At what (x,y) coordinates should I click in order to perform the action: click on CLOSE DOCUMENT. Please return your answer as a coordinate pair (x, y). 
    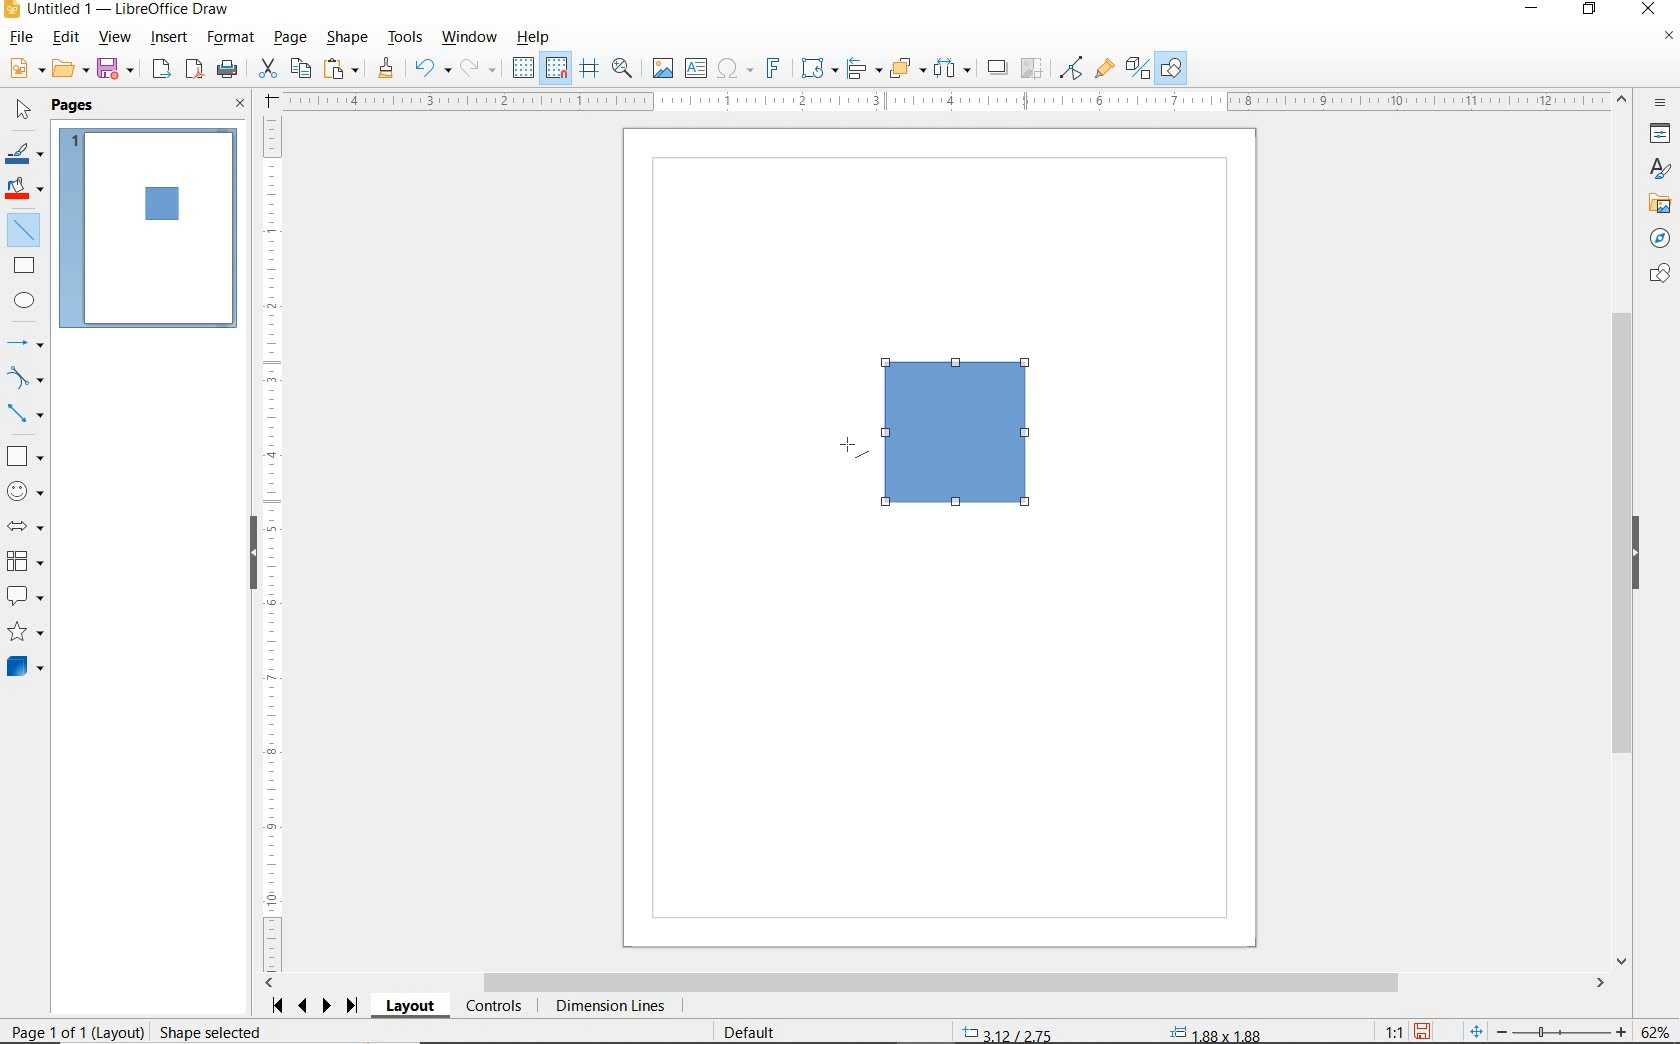
    Looking at the image, I should click on (1668, 37).